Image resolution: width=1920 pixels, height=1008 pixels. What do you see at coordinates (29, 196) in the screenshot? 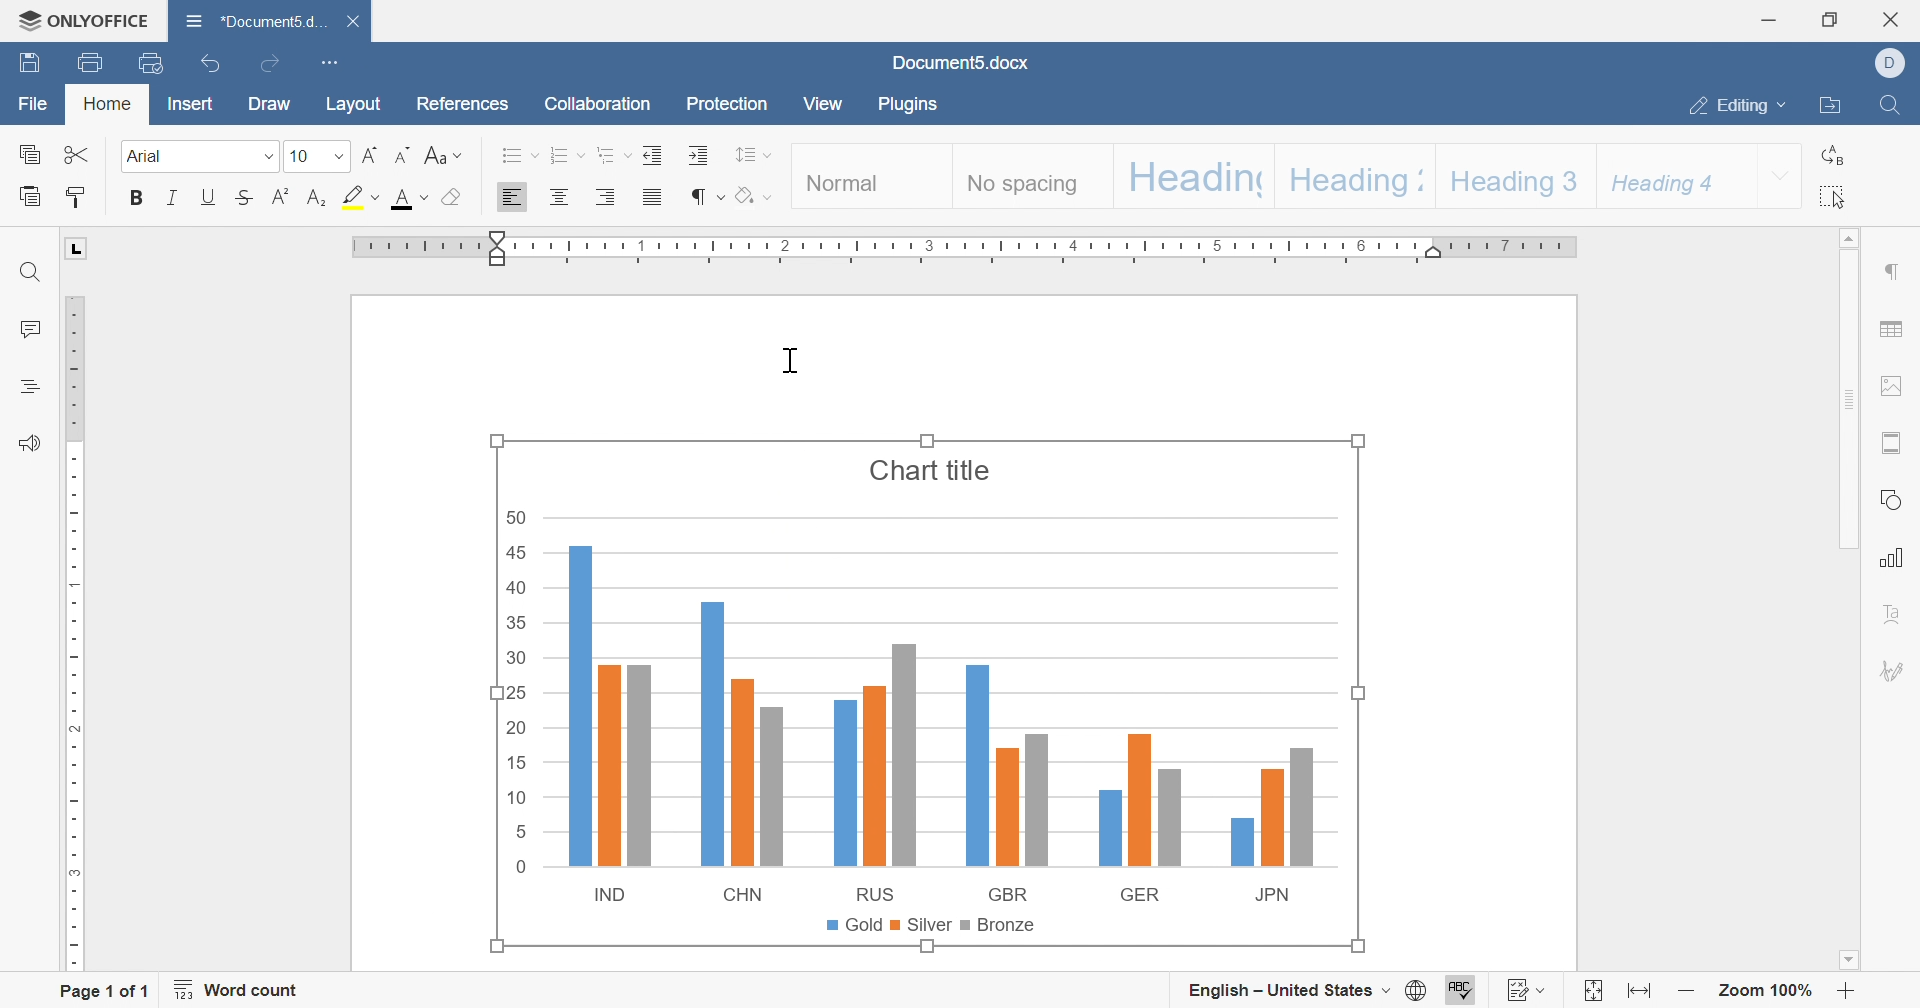
I see `paste` at bounding box center [29, 196].